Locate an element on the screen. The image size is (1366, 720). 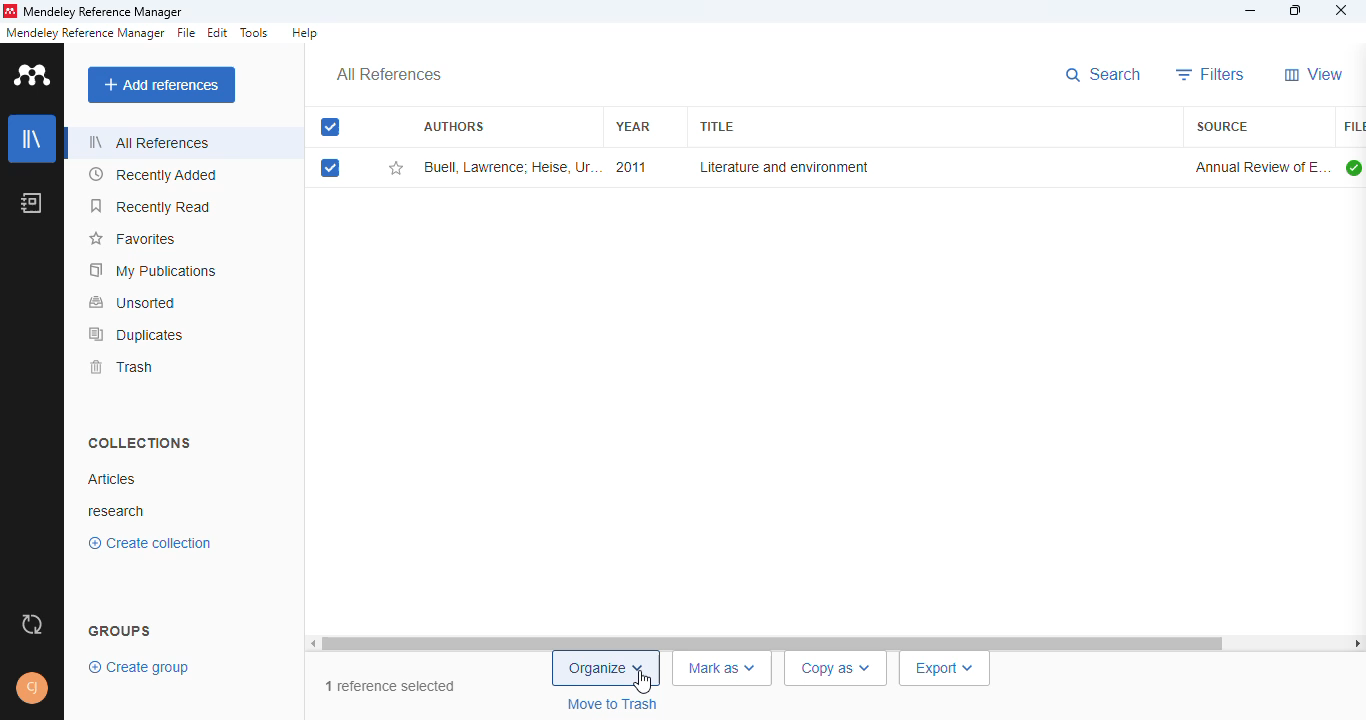
add references is located at coordinates (161, 85).